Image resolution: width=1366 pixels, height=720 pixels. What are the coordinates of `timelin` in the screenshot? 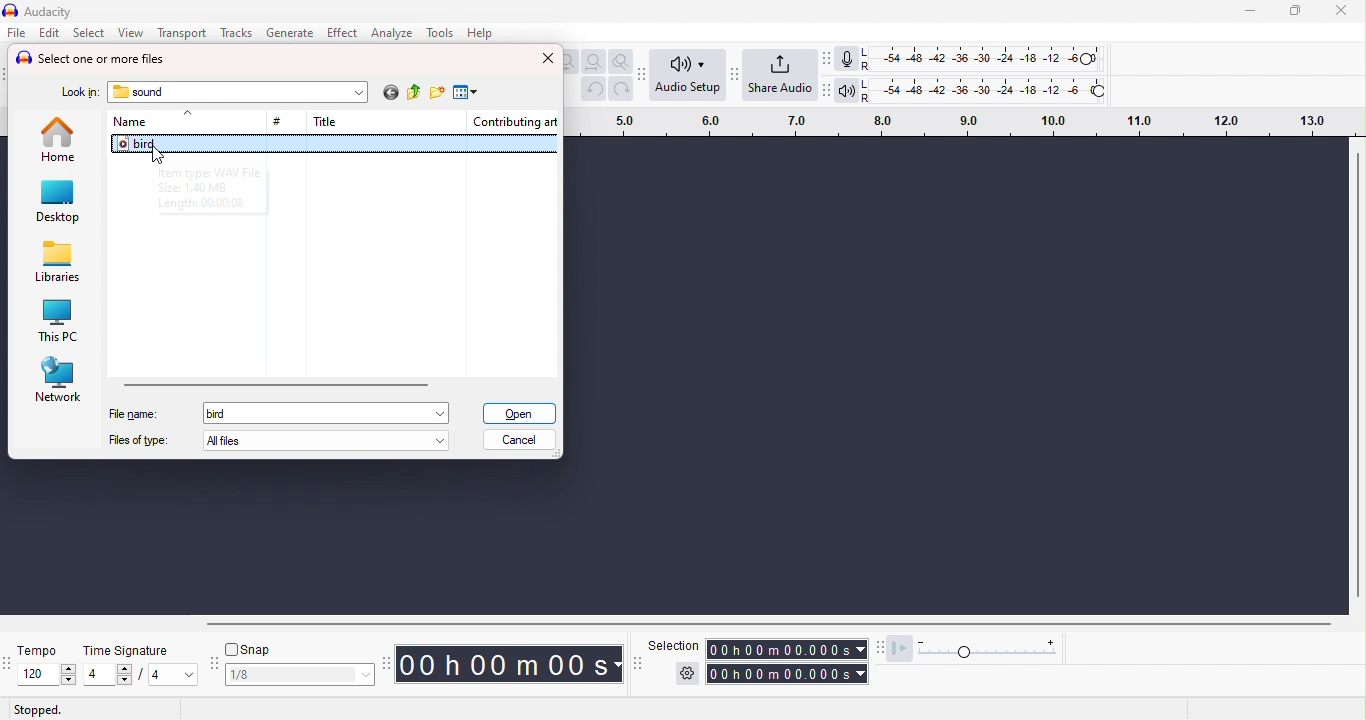 It's located at (966, 121).